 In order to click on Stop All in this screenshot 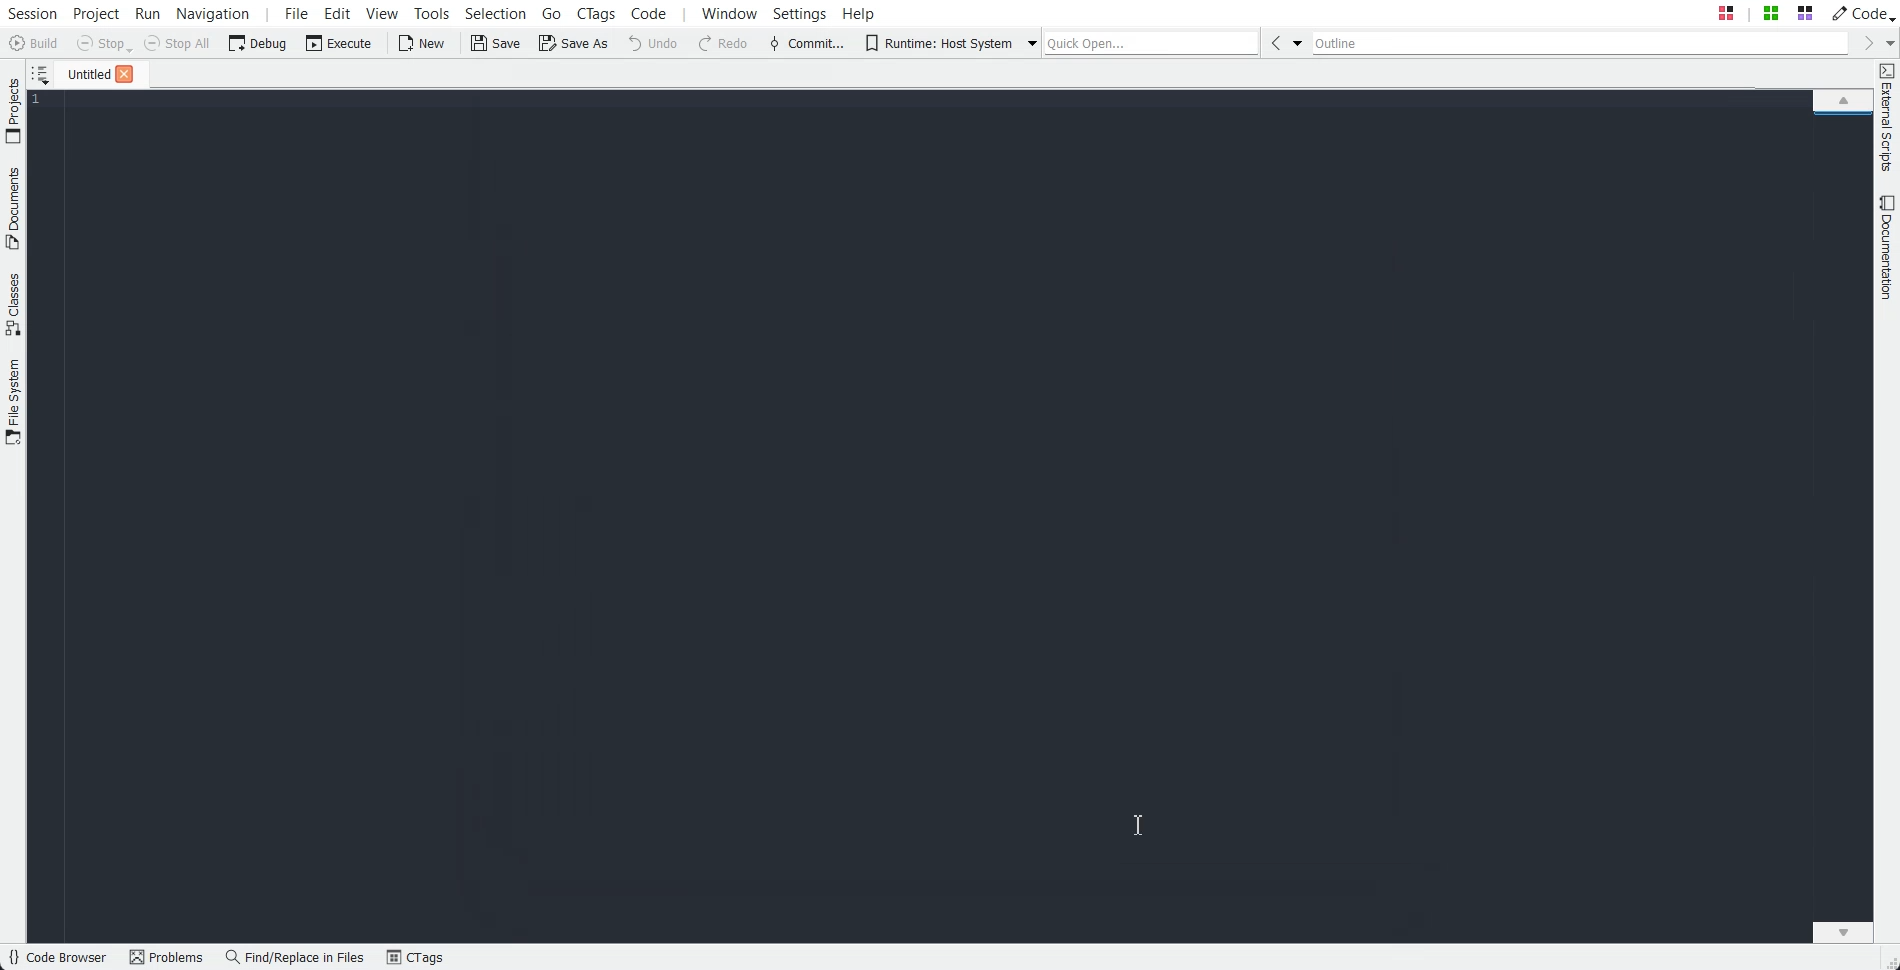, I will do `click(178, 43)`.